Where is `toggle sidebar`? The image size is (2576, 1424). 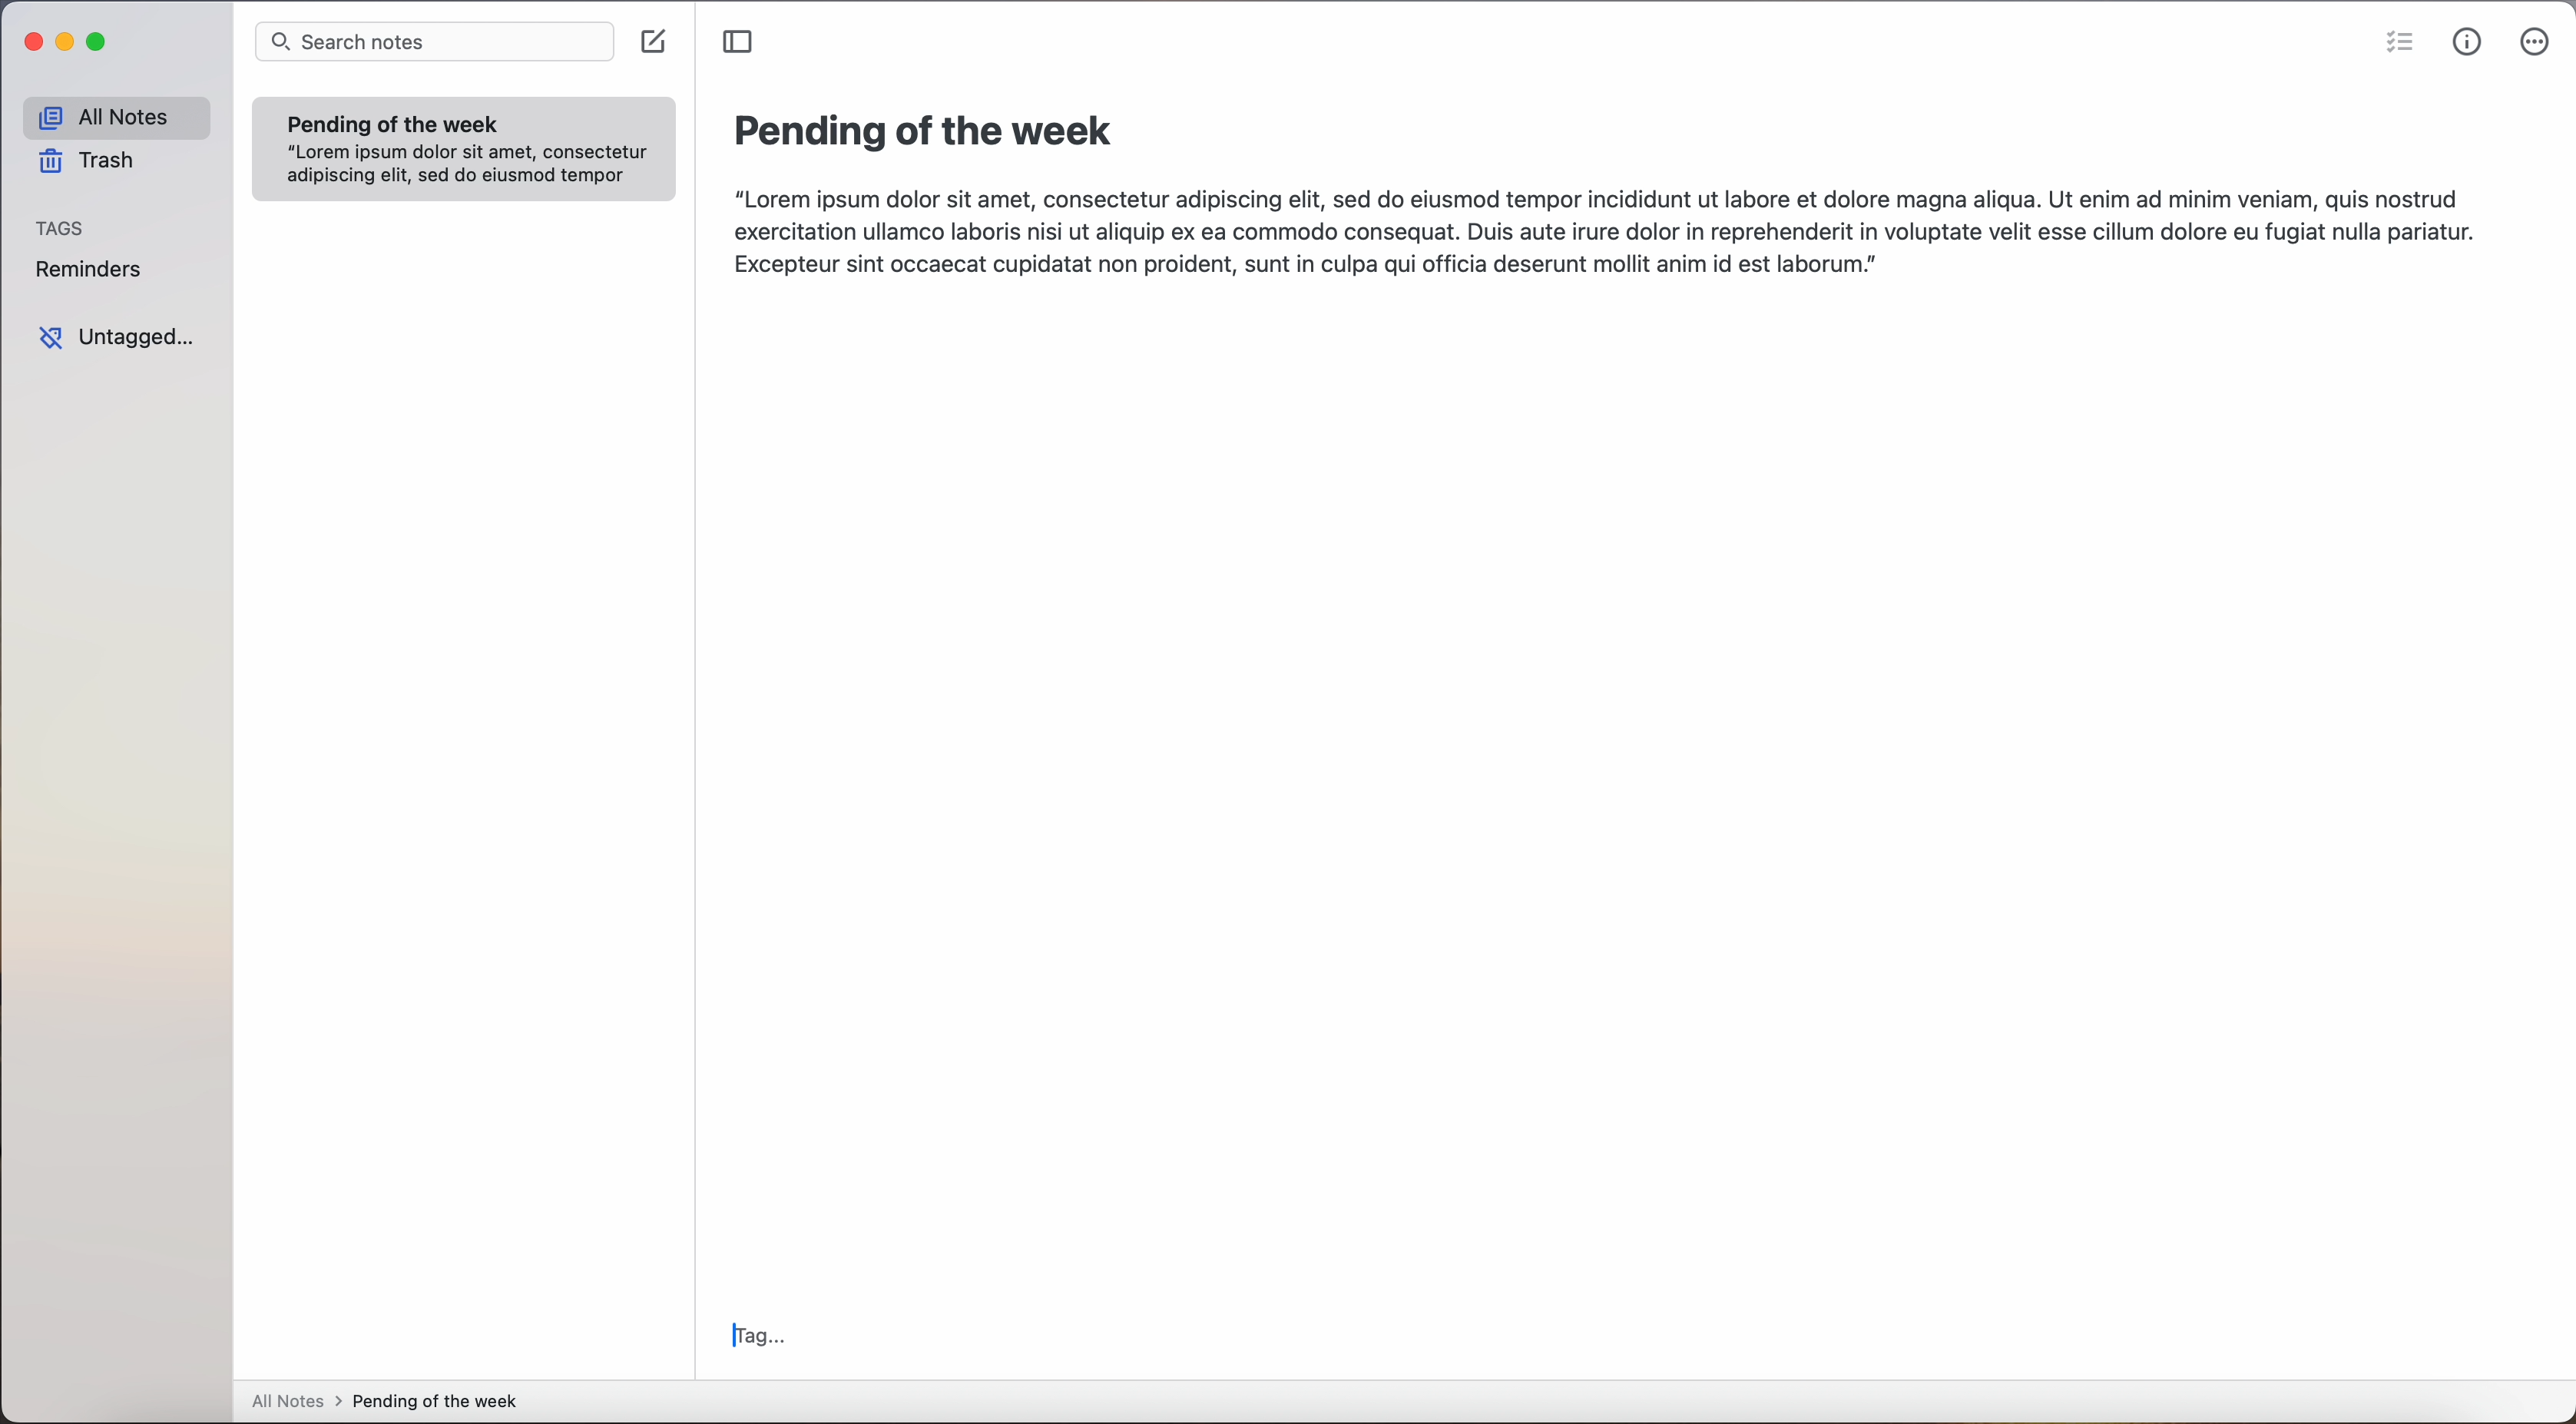
toggle sidebar is located at coordinates (742, 42).